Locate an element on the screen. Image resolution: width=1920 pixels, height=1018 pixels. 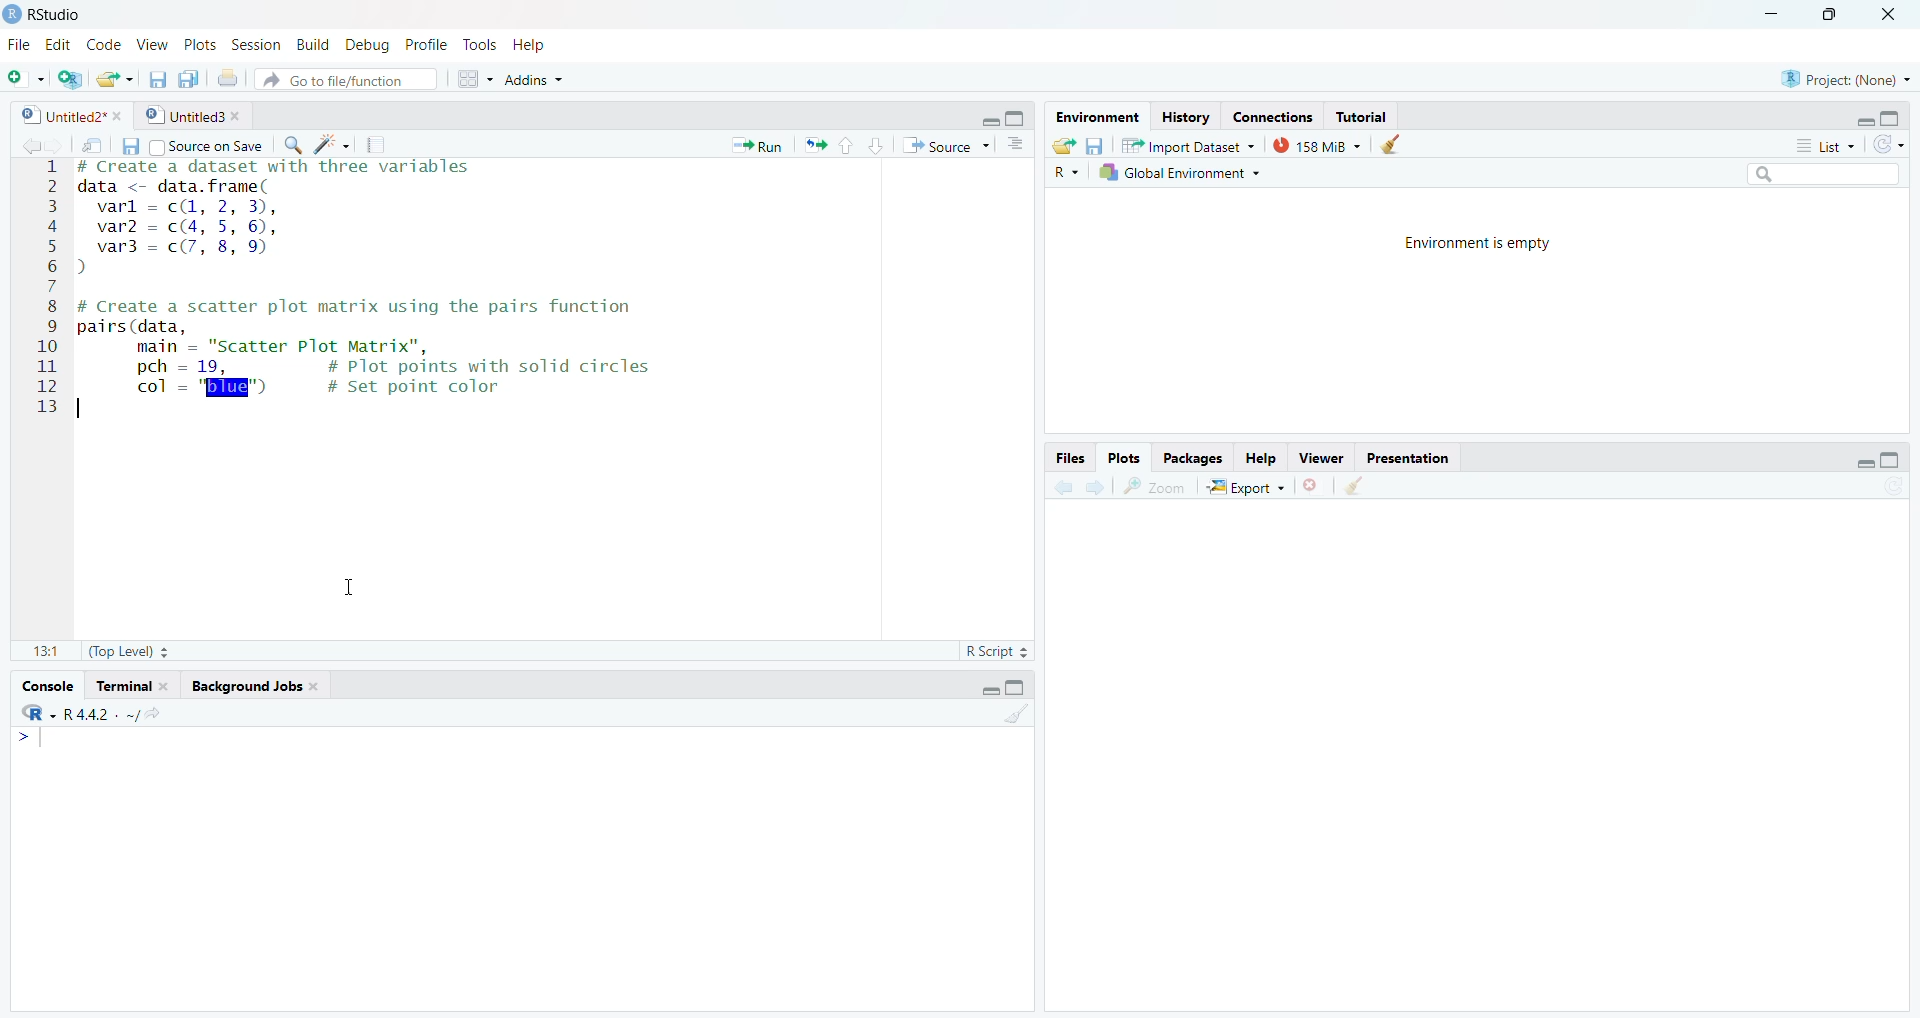
Find replace is located at coordinates (288, 147).